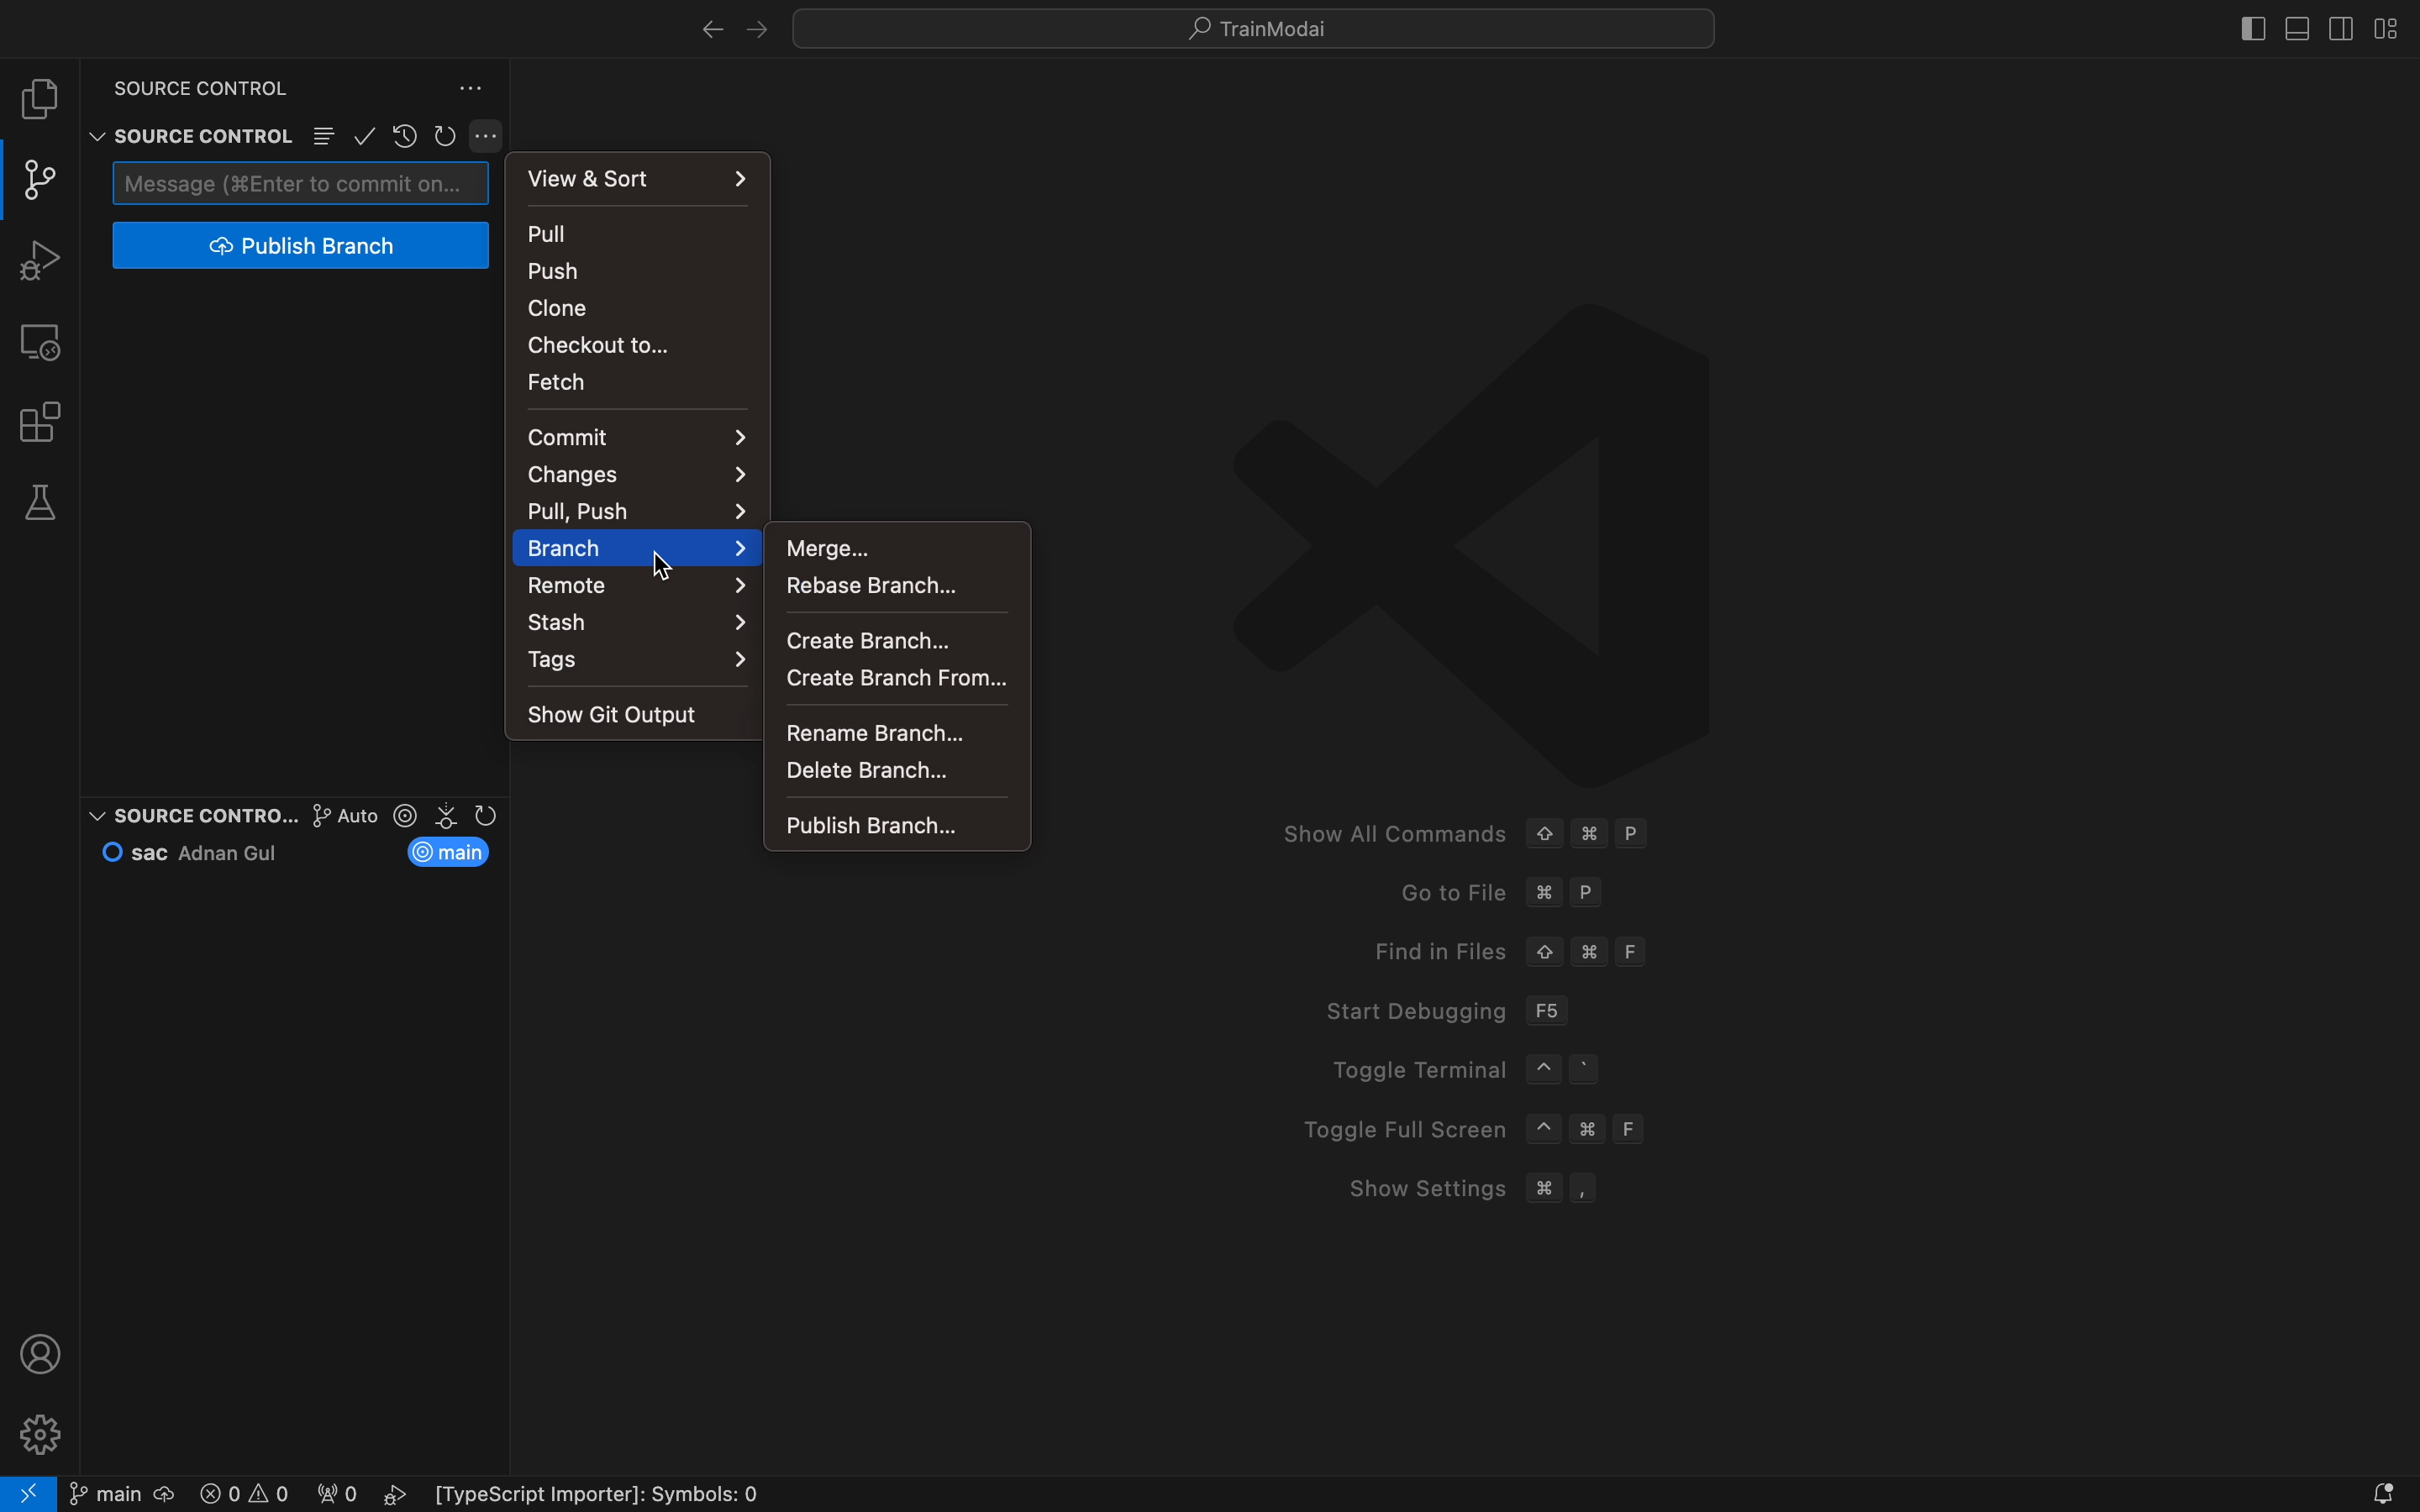 This screenshot has height=1512, width=2420. Describe the element at coordinates (46, 339) in the screenshot. I see `remote` at that location.